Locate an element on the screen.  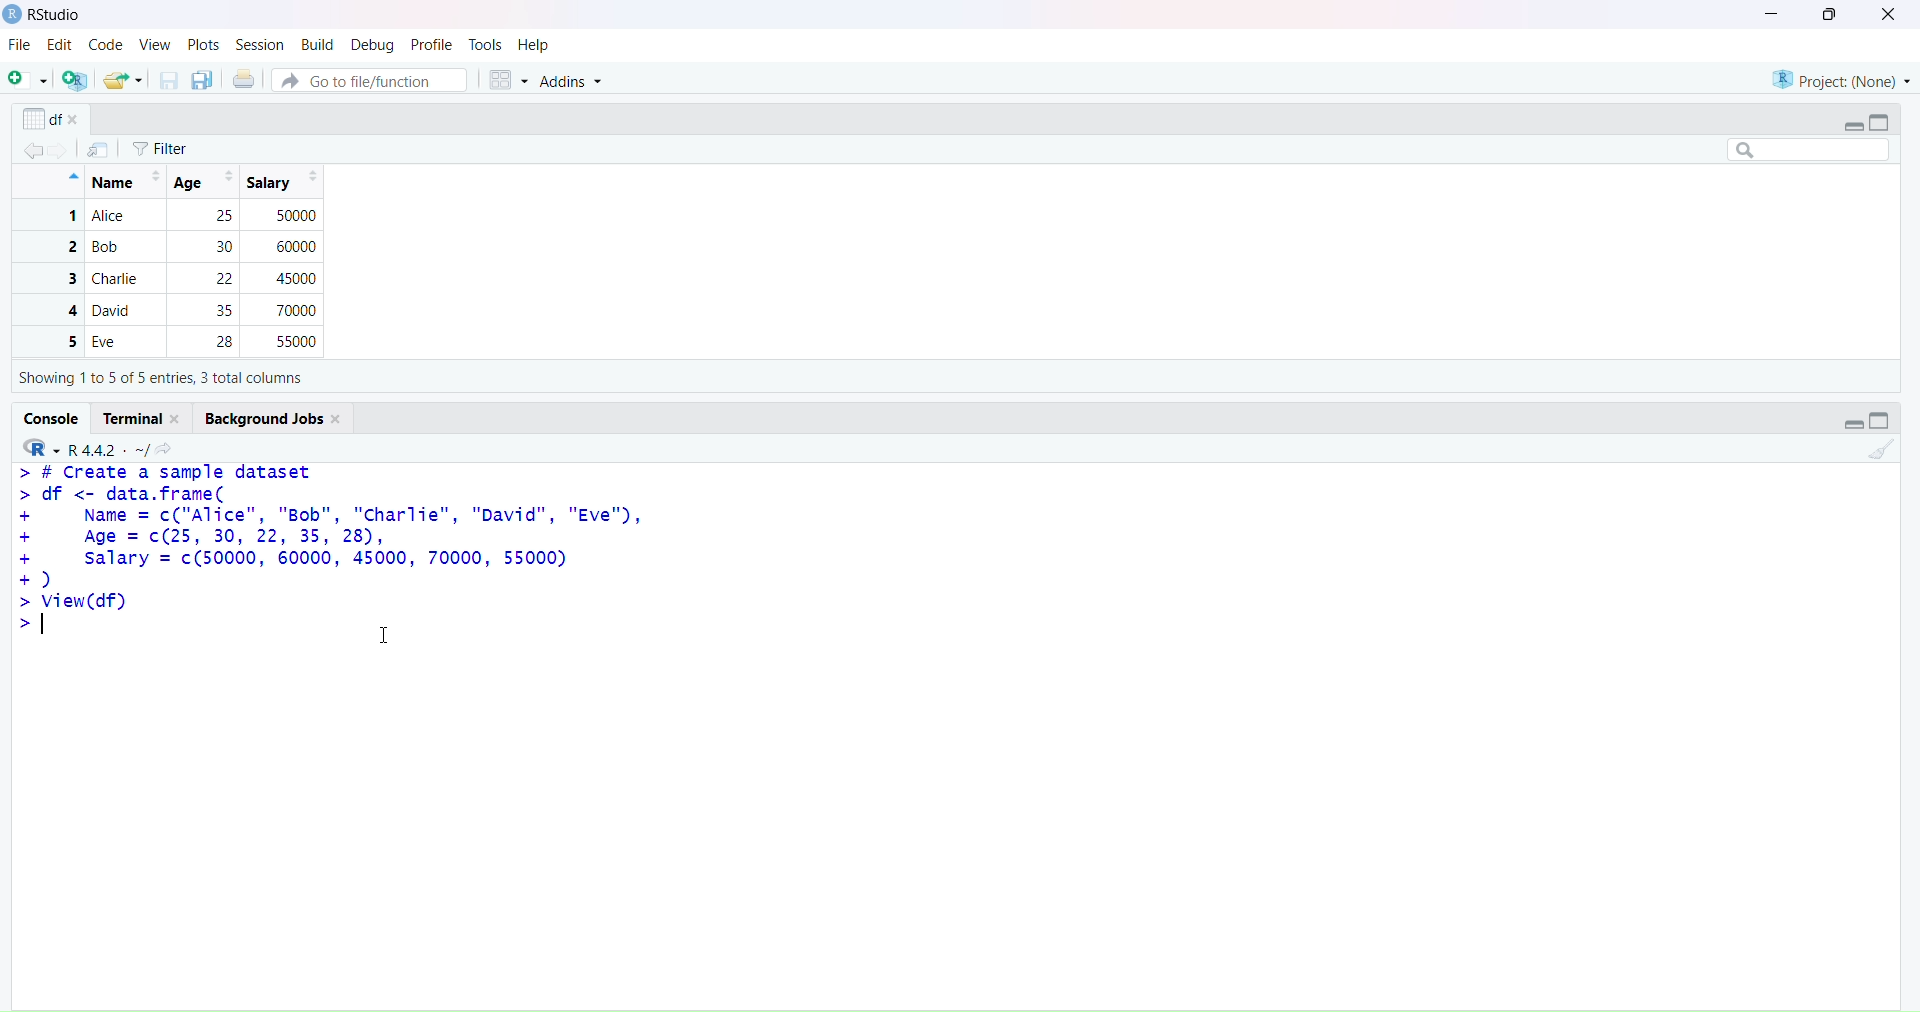
save current documents is located at coordinates (170, 81).